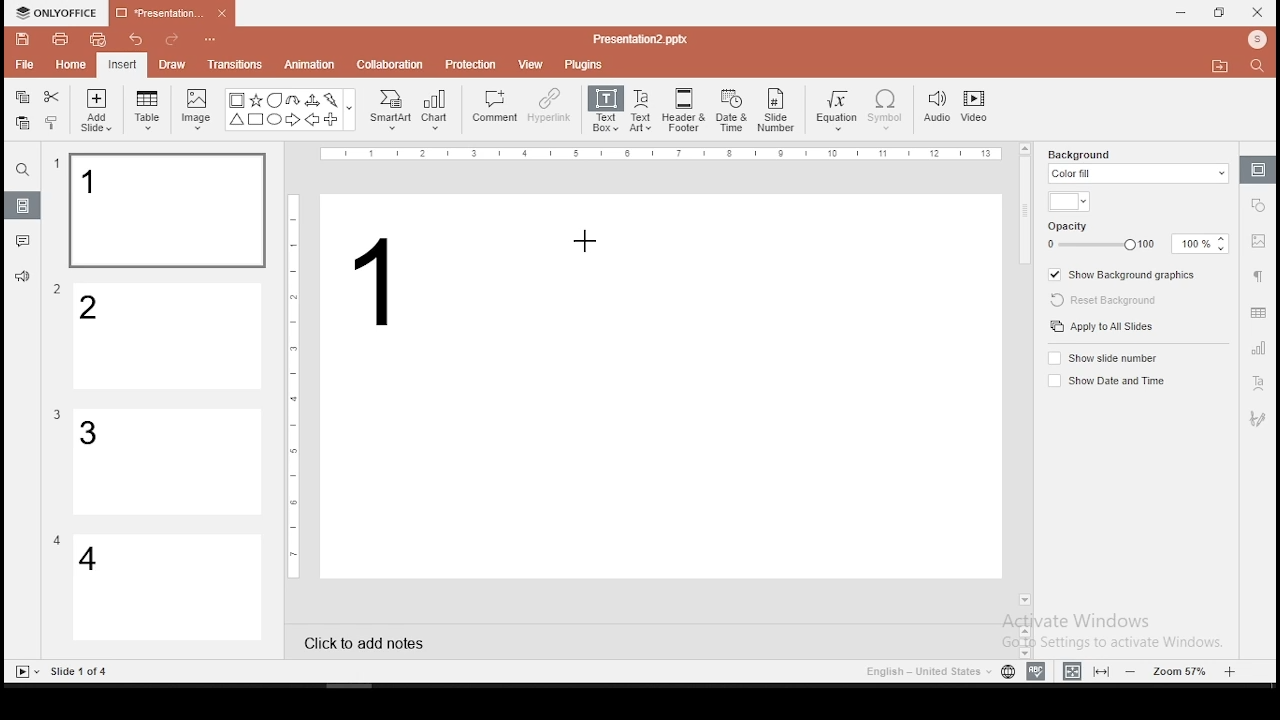 This screenshot has height=720, width=1280. What do you see at coordinates (974, 109) in the screenshot?
I see `video` at bounding box center [974, 109].